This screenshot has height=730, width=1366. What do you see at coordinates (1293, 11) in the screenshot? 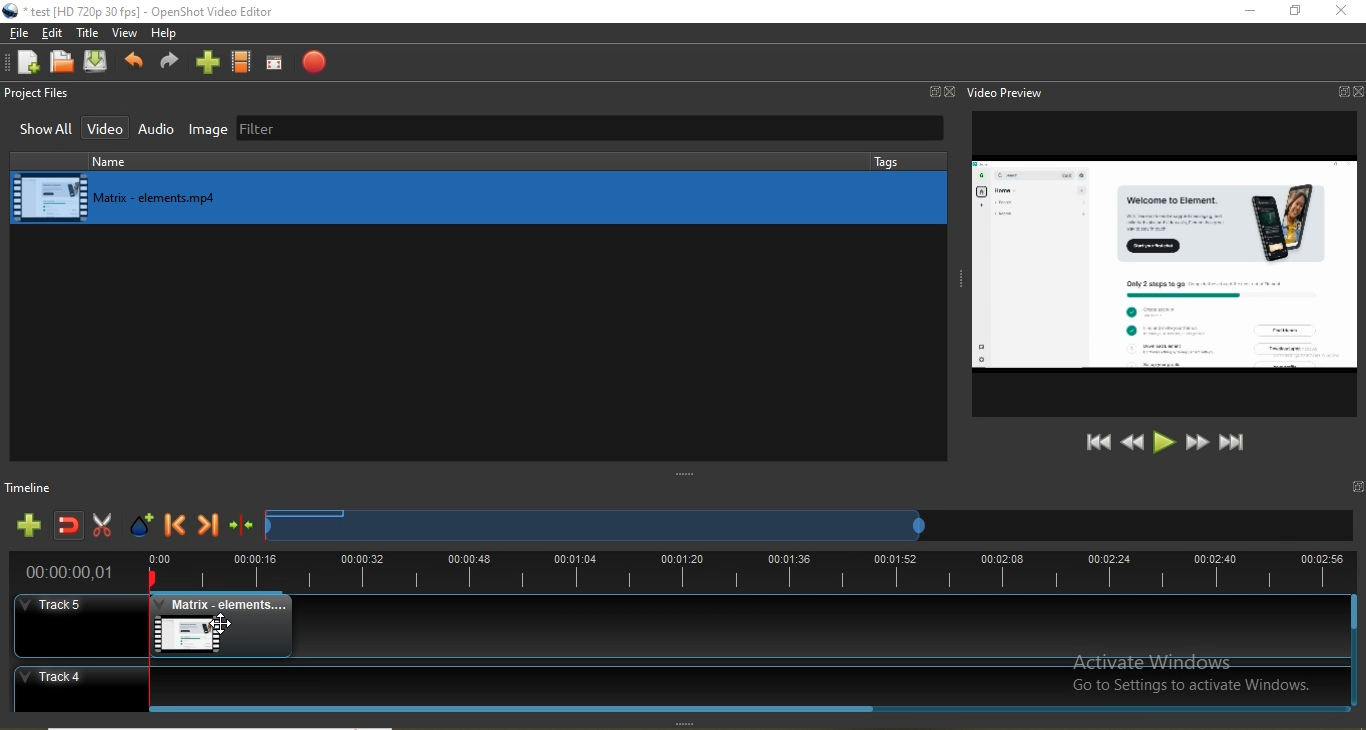
I see `Restore` at bounding box center [1293, 11].